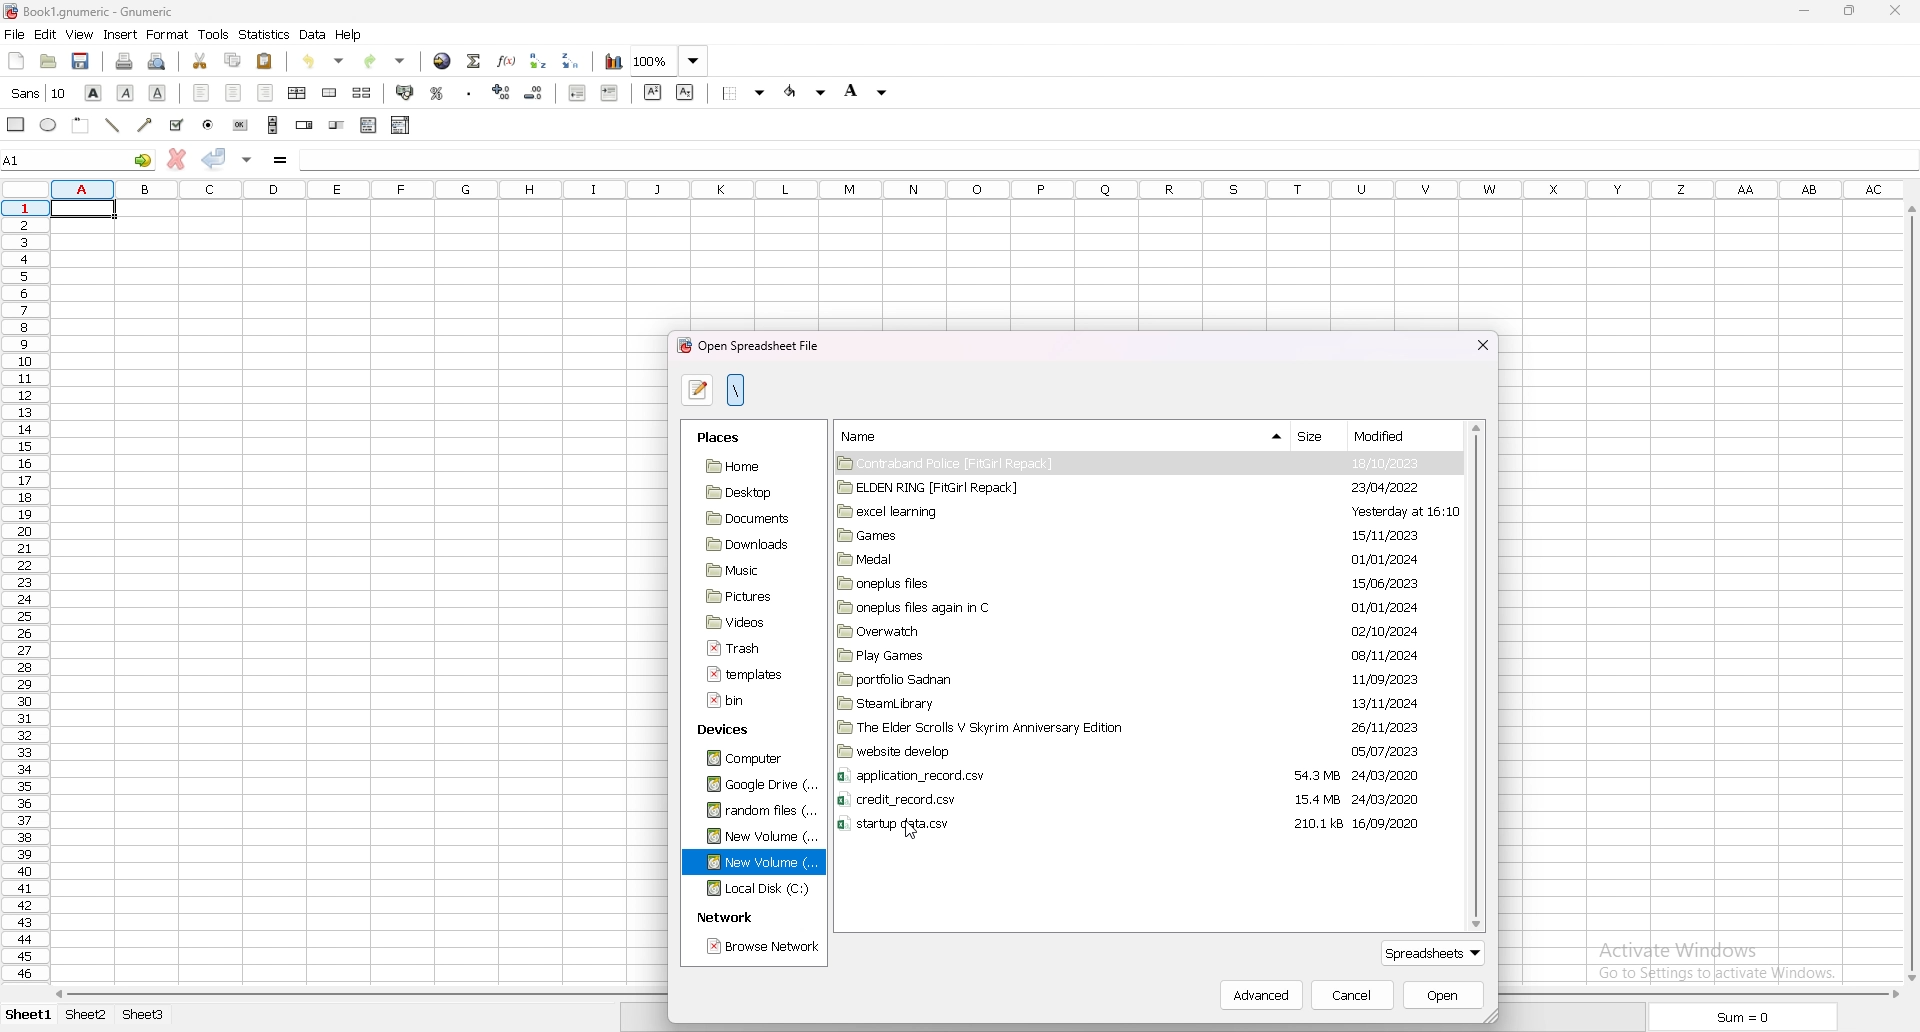 This screenshot has height=1032, width=1920. What do you see at coordinates (747, 519) in the screenshot?
I see `folder` at bounding box center [747, 519].